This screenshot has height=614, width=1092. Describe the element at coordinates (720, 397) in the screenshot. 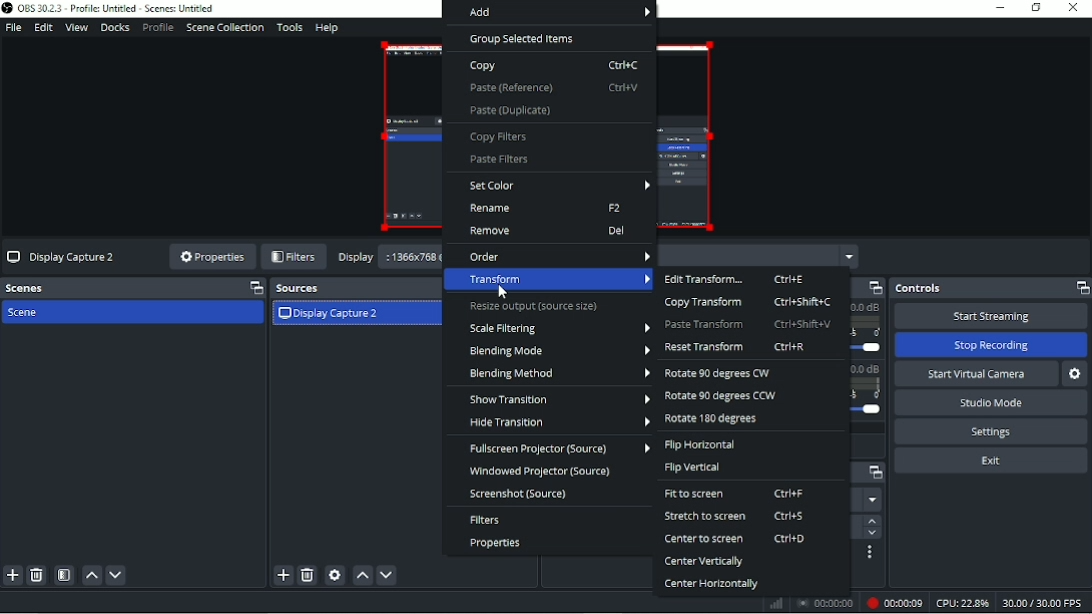

I see `Rotate 90 degress CCW` at that location.